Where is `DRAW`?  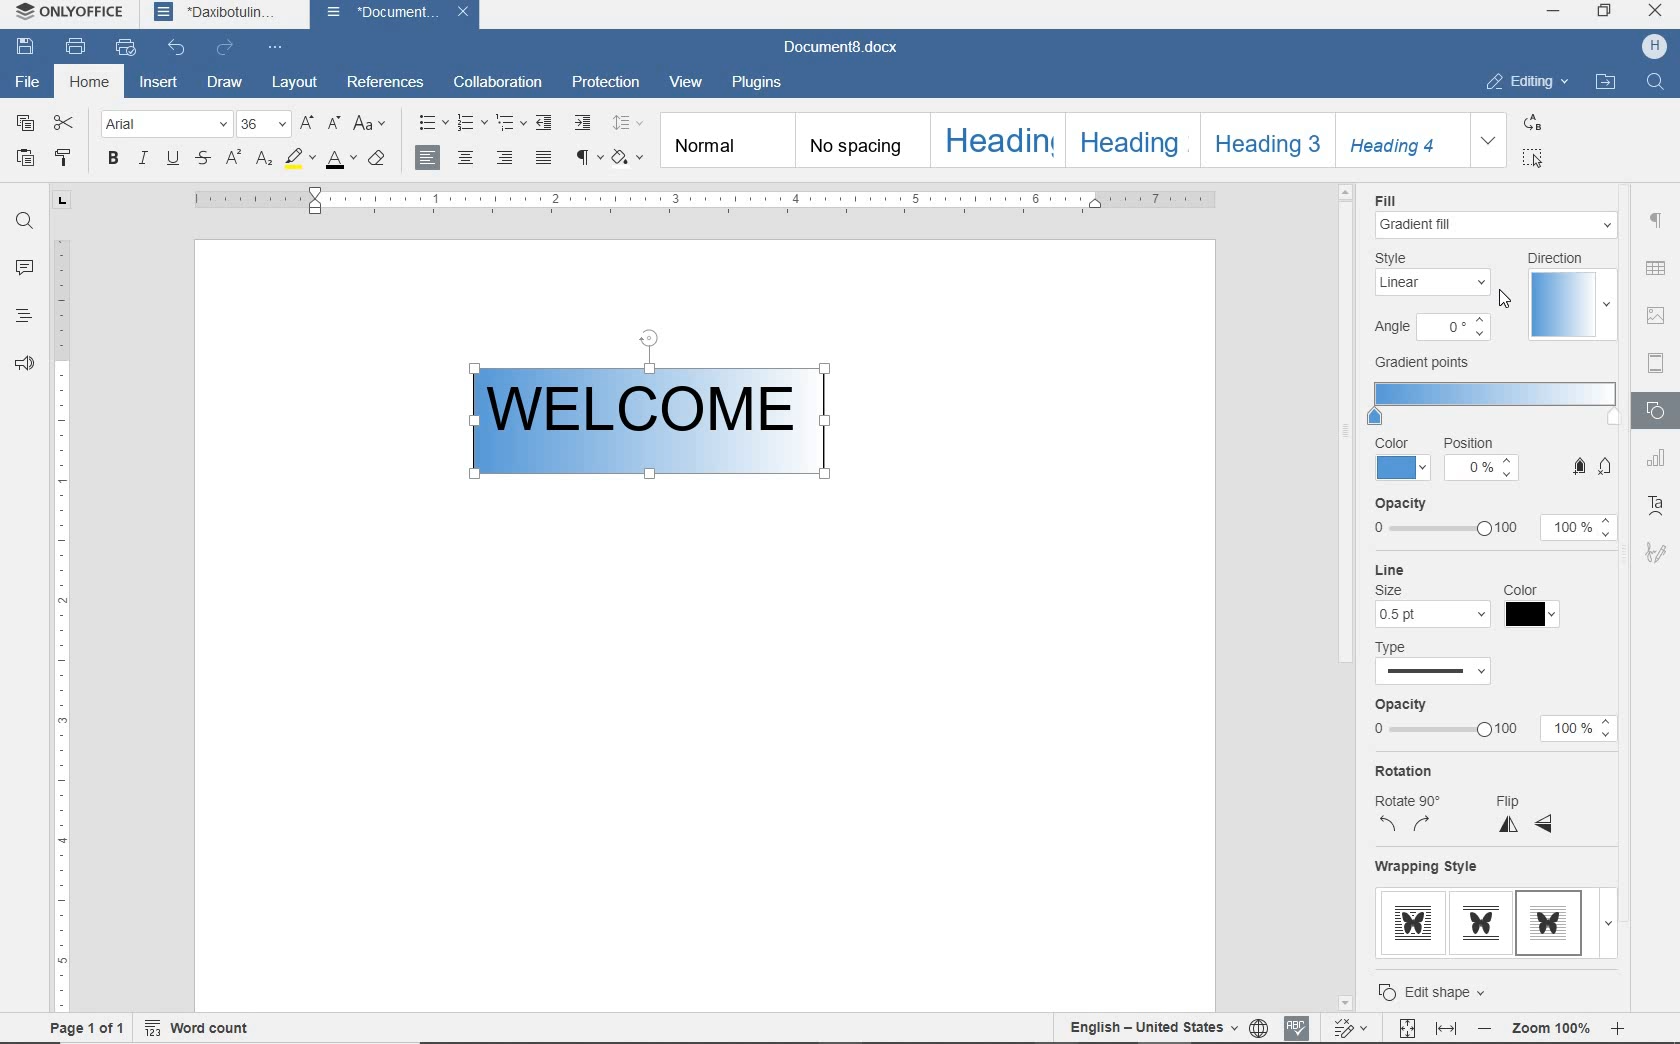 DRAW is located at coordinates (224, 84).